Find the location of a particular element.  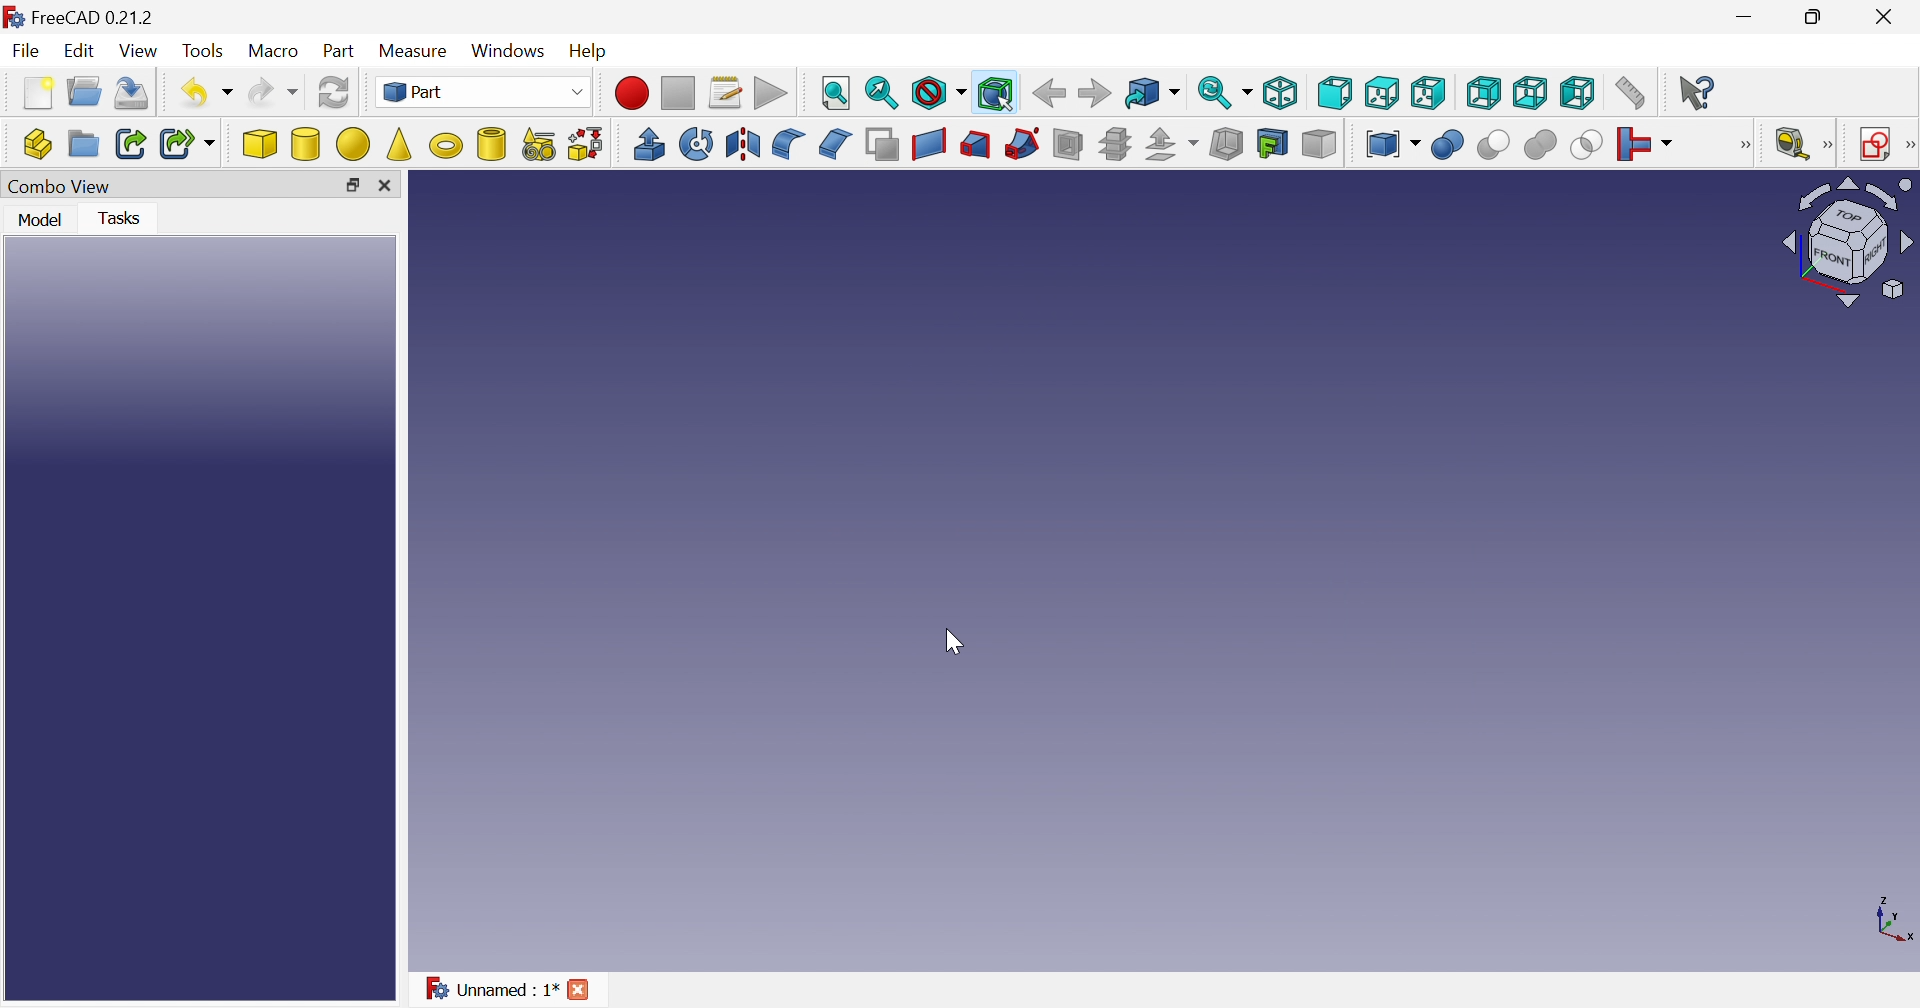

Shape builder... is located at coordinates (584, 144).